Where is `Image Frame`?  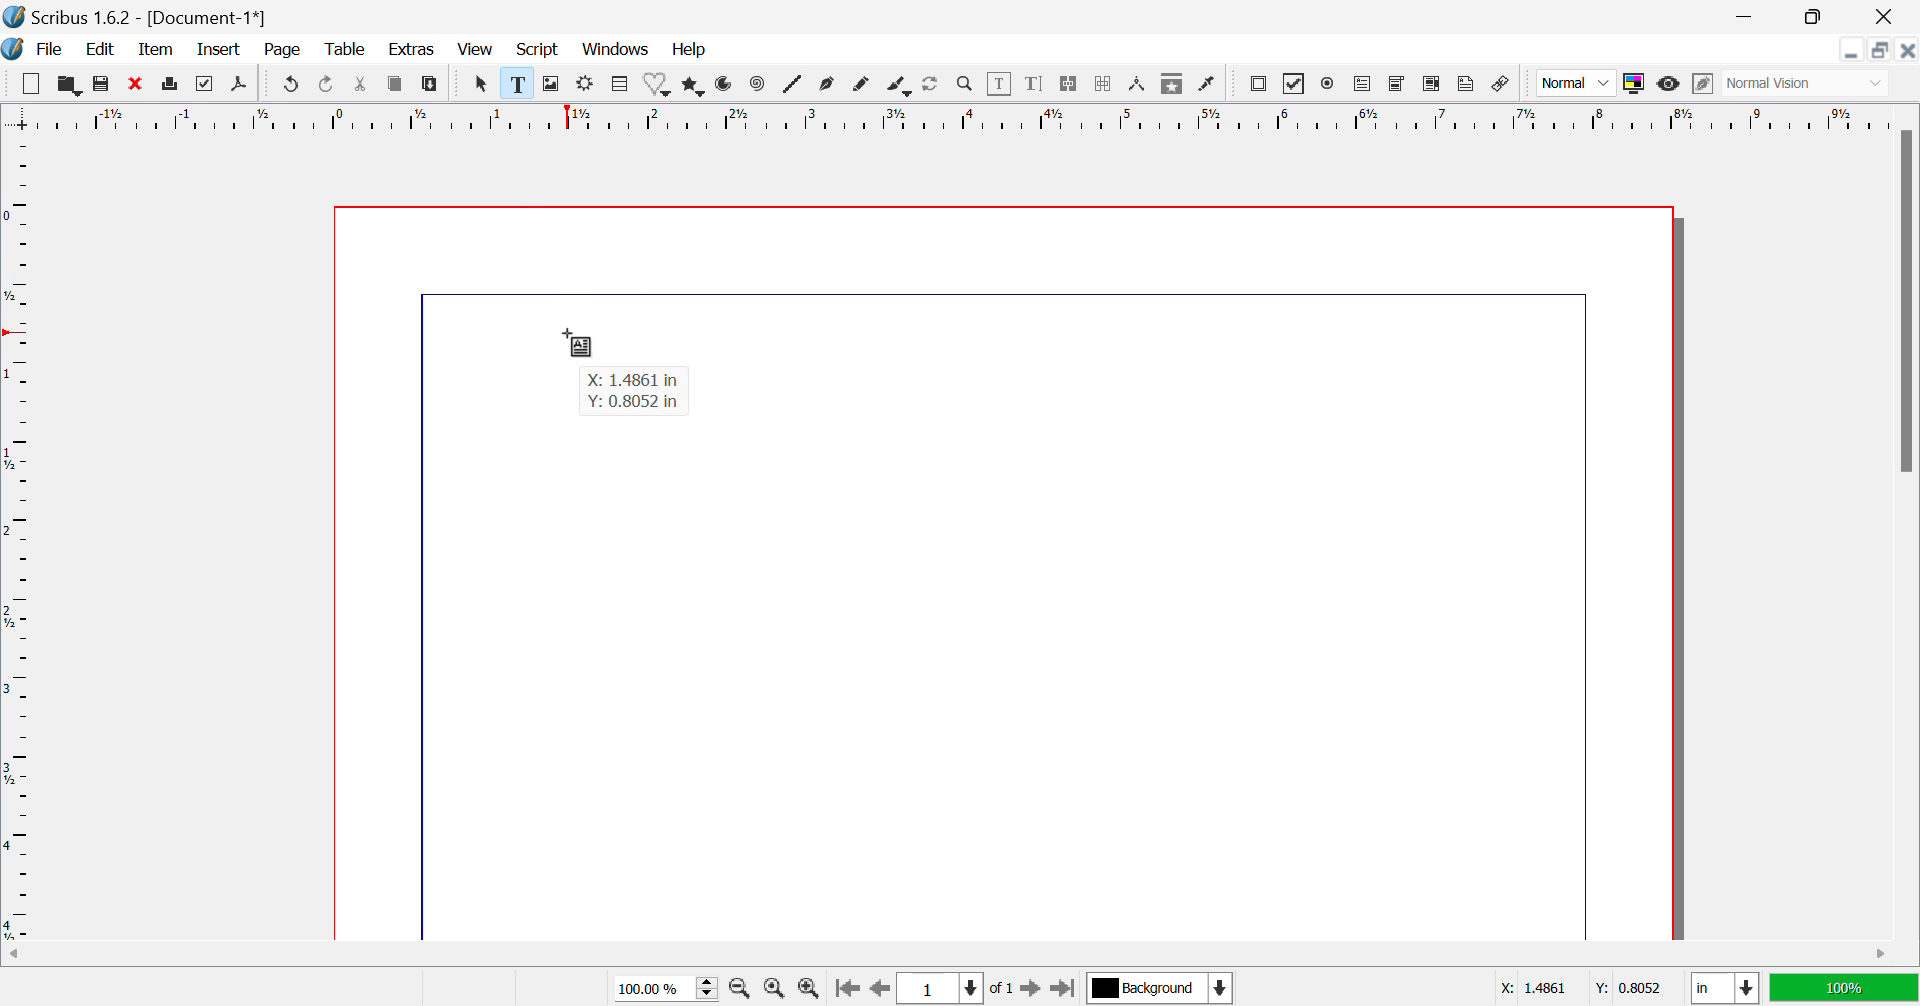 Image Frame is located at coordinates (552, 84).